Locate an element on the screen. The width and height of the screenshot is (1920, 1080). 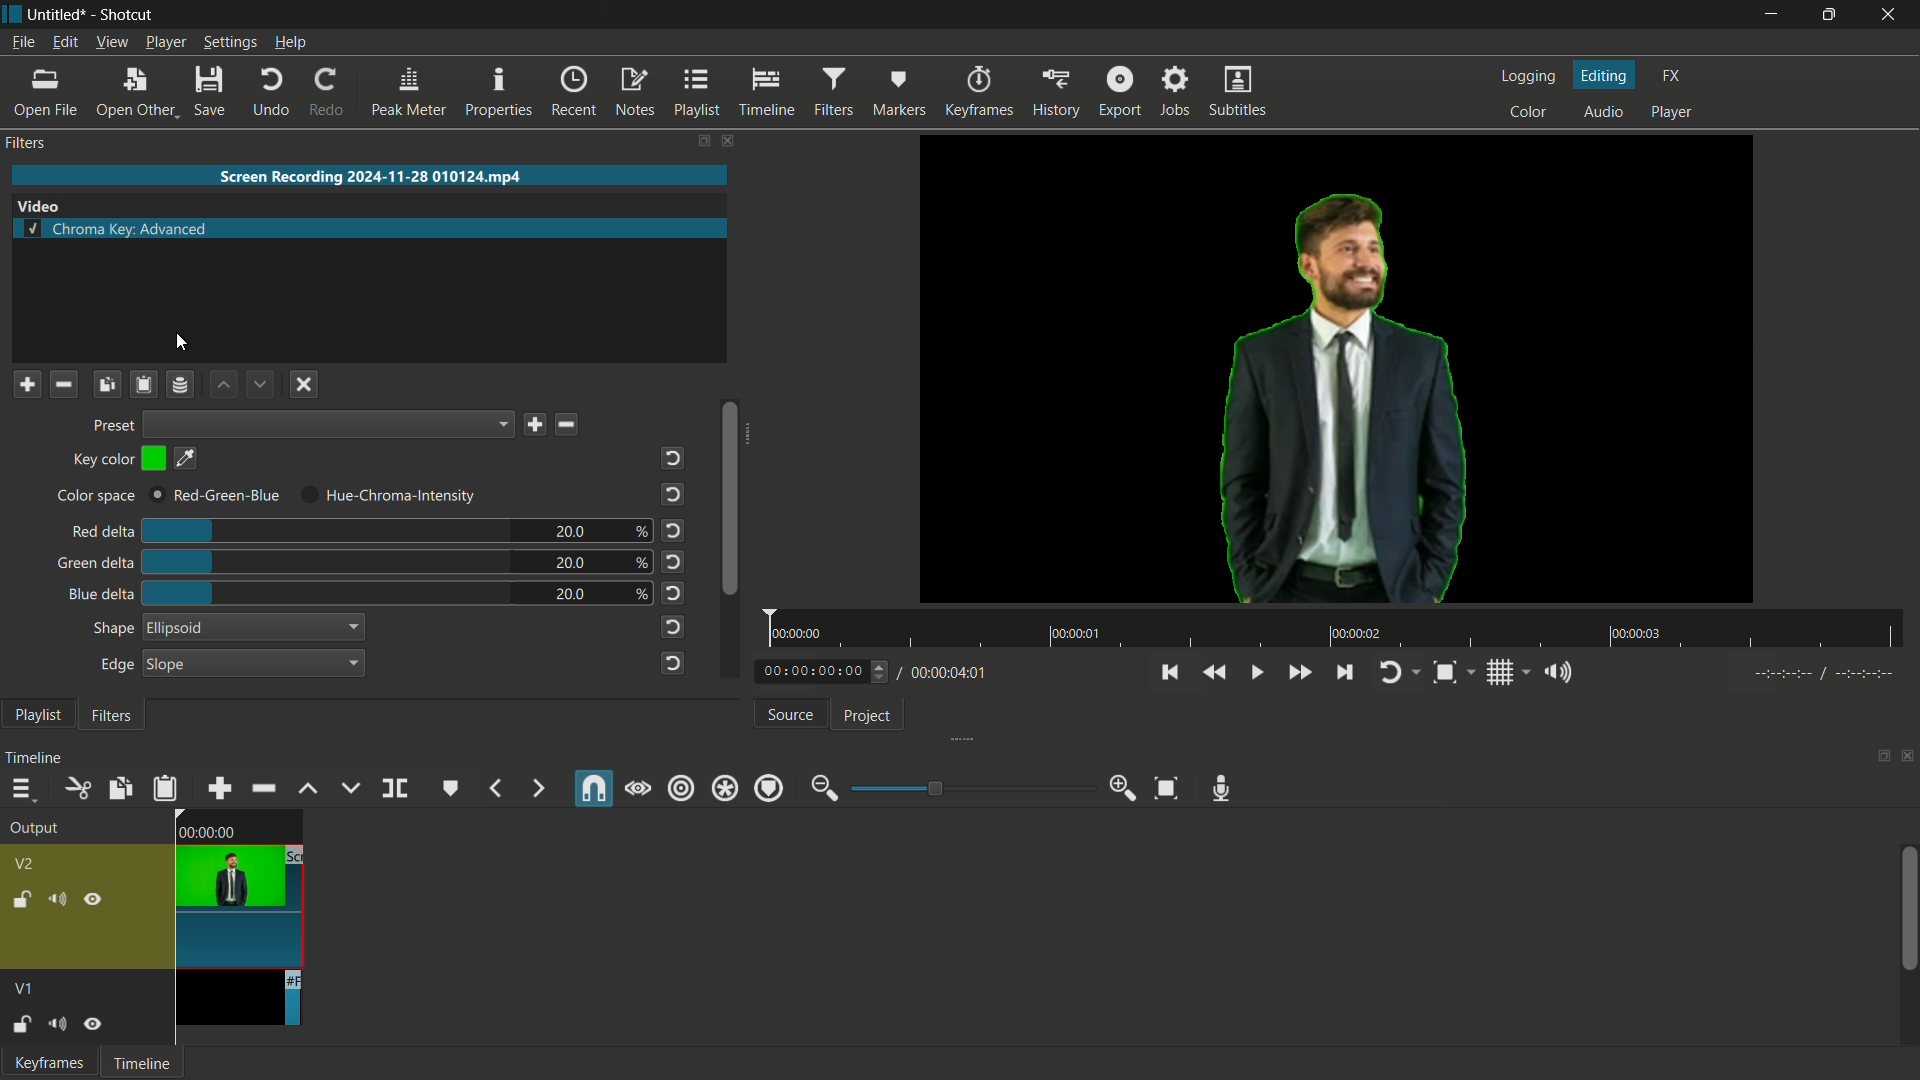
mute is located at coordinates (55, 899).